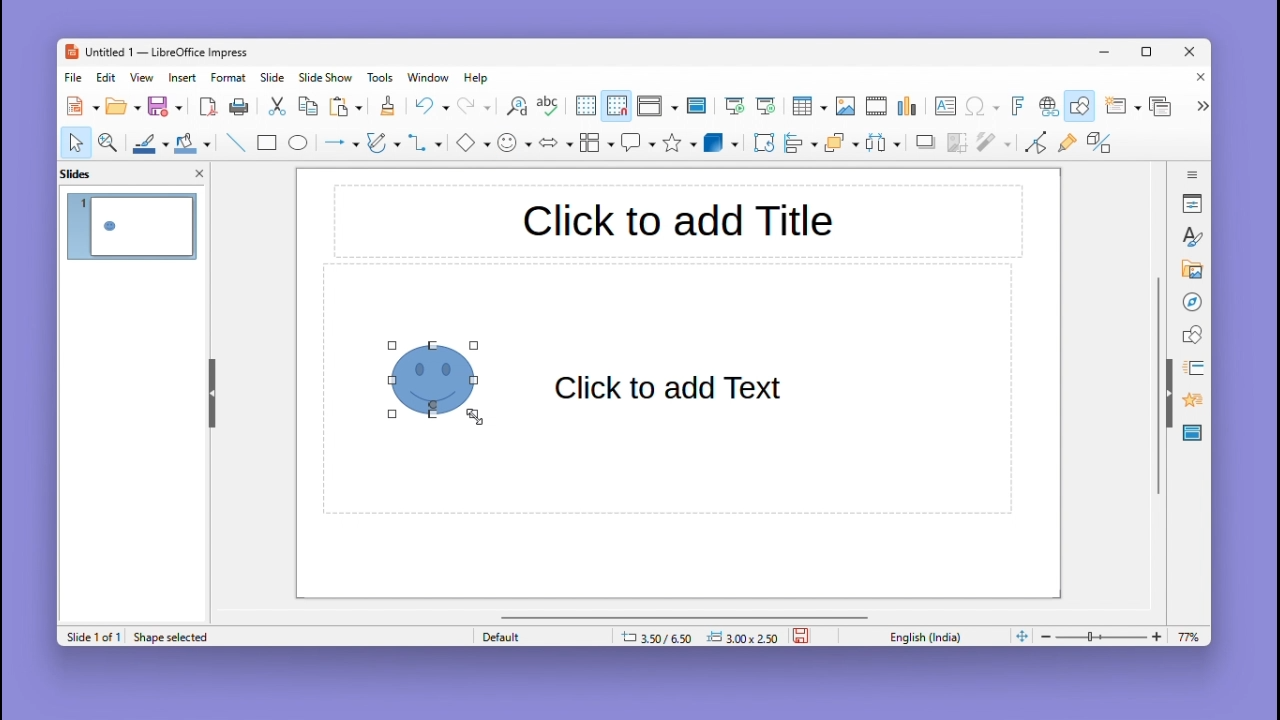  I want to click on Gallery, so click(1189, 270).